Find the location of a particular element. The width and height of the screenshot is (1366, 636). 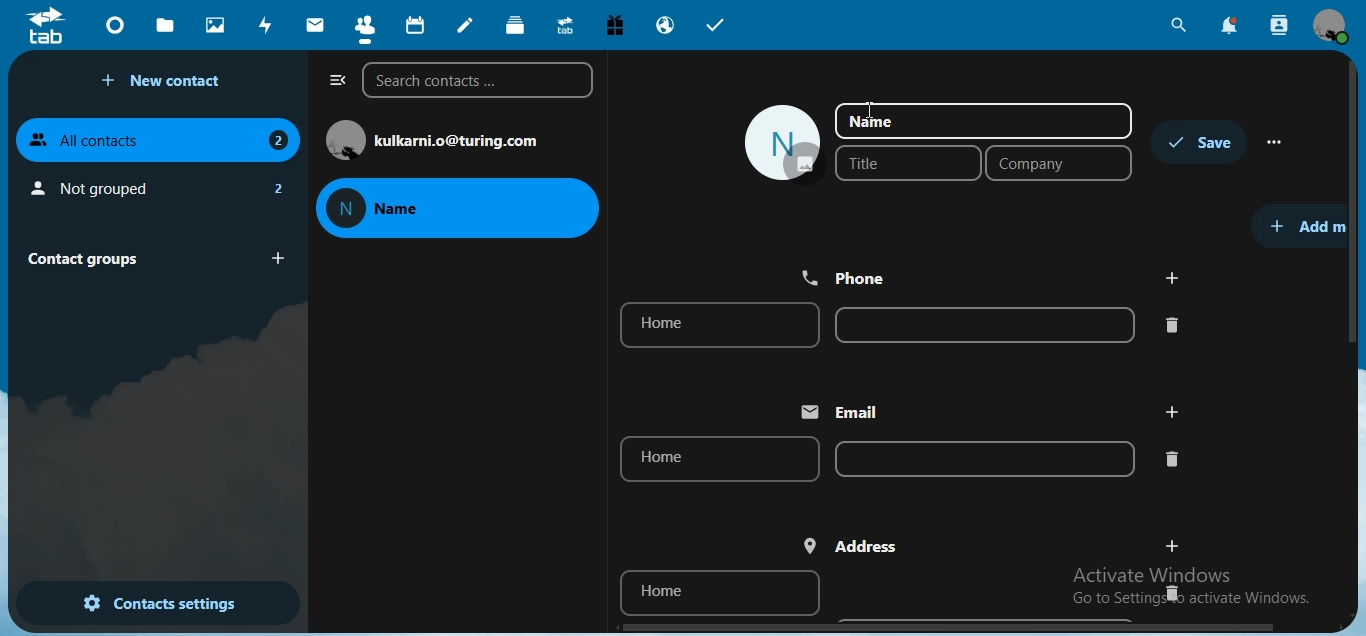

title is located at coordinates (901, 163).